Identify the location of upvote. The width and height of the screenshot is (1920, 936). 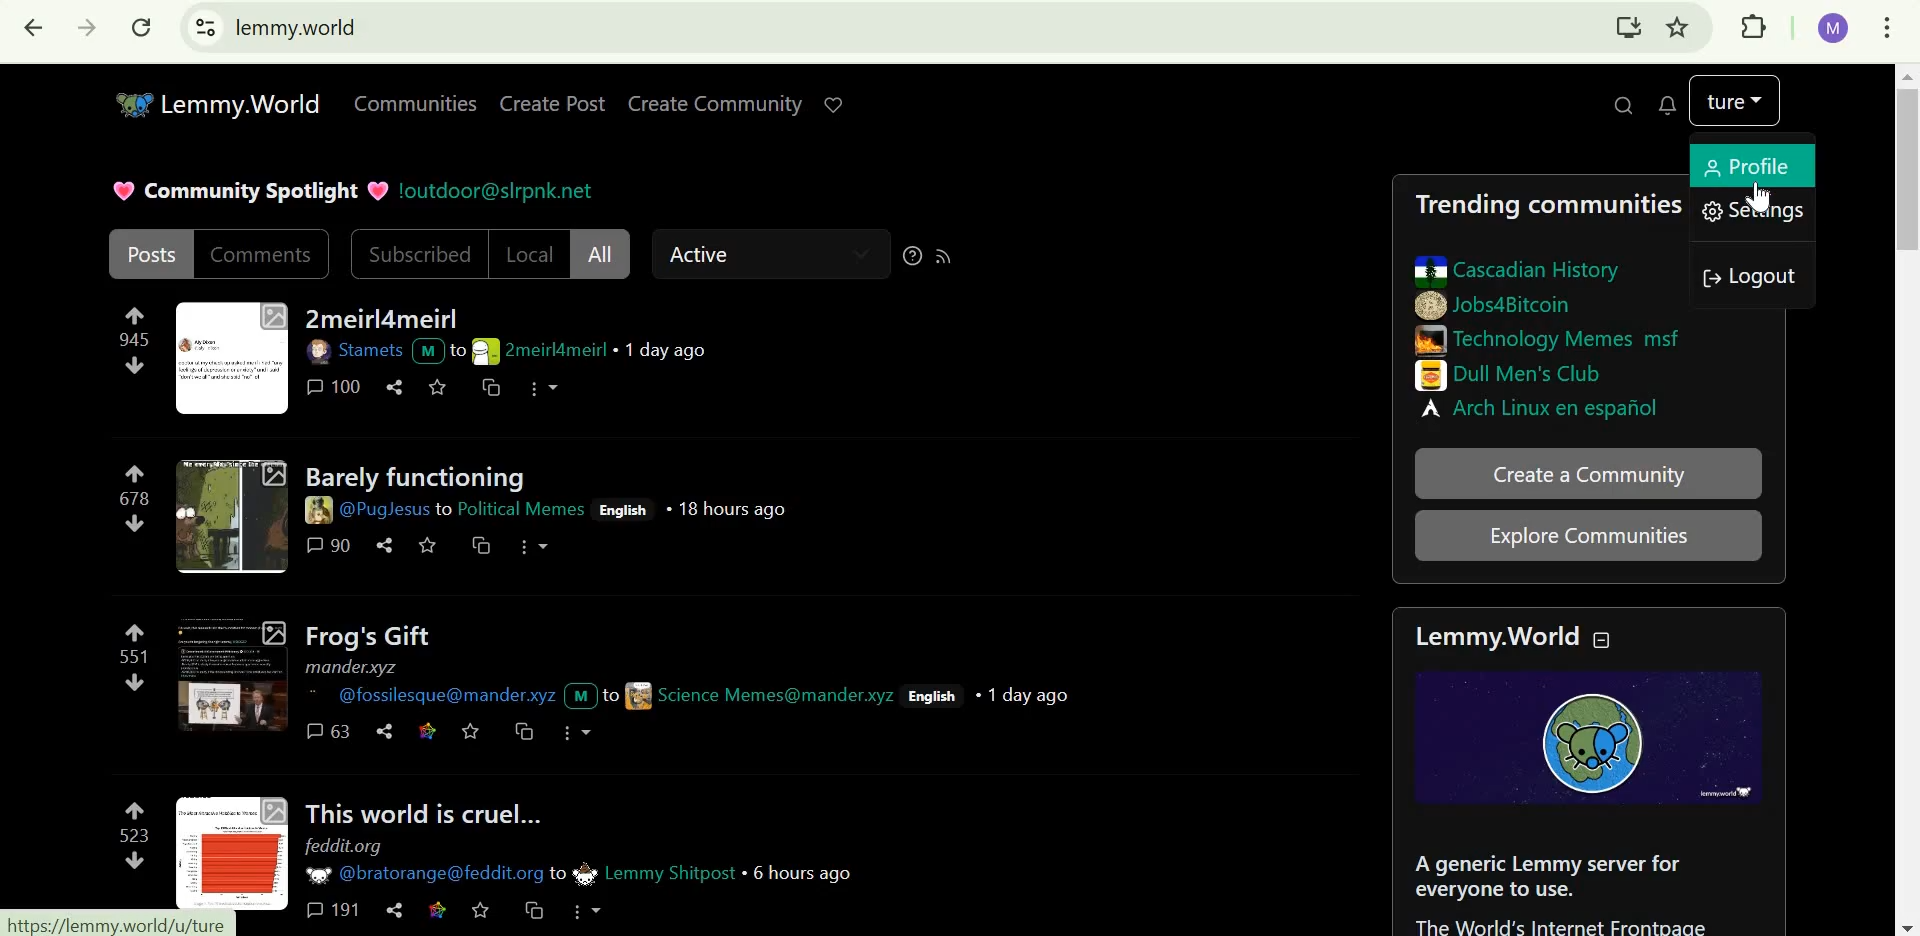
(133, 632).